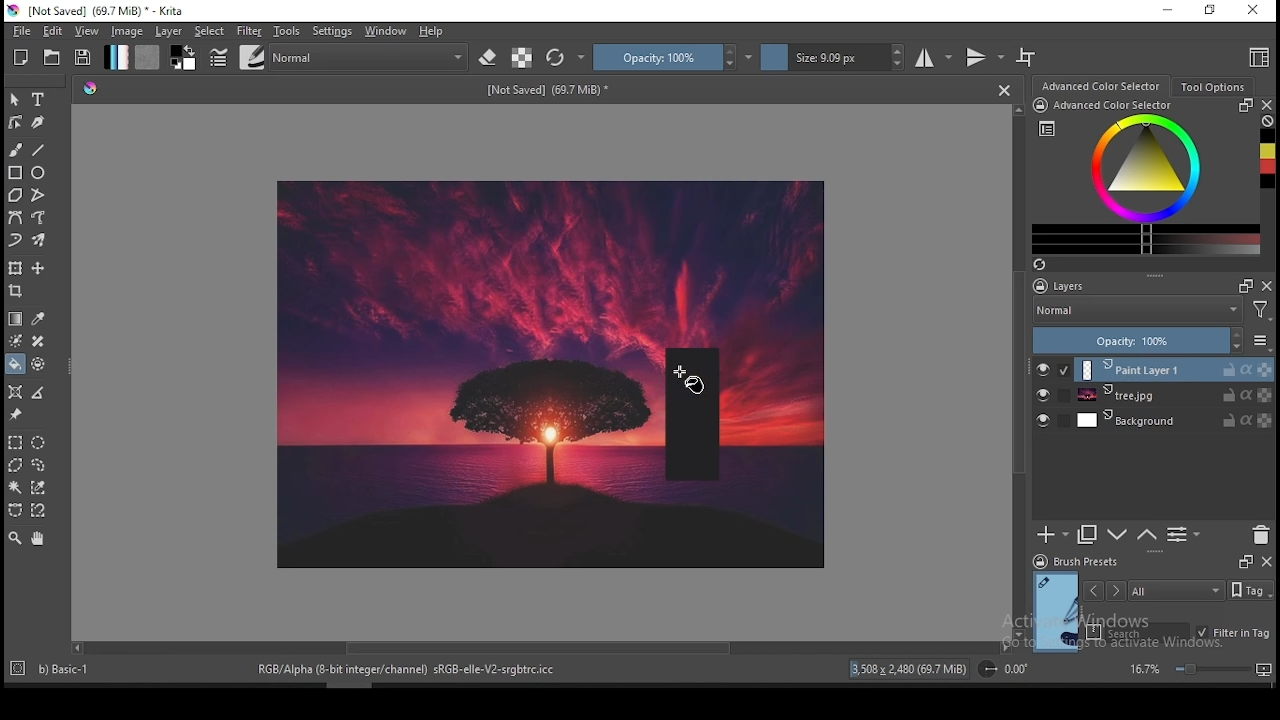 The width and height of the screenshot is (1280, 720). I want to click on preview, so click(1054, 610).